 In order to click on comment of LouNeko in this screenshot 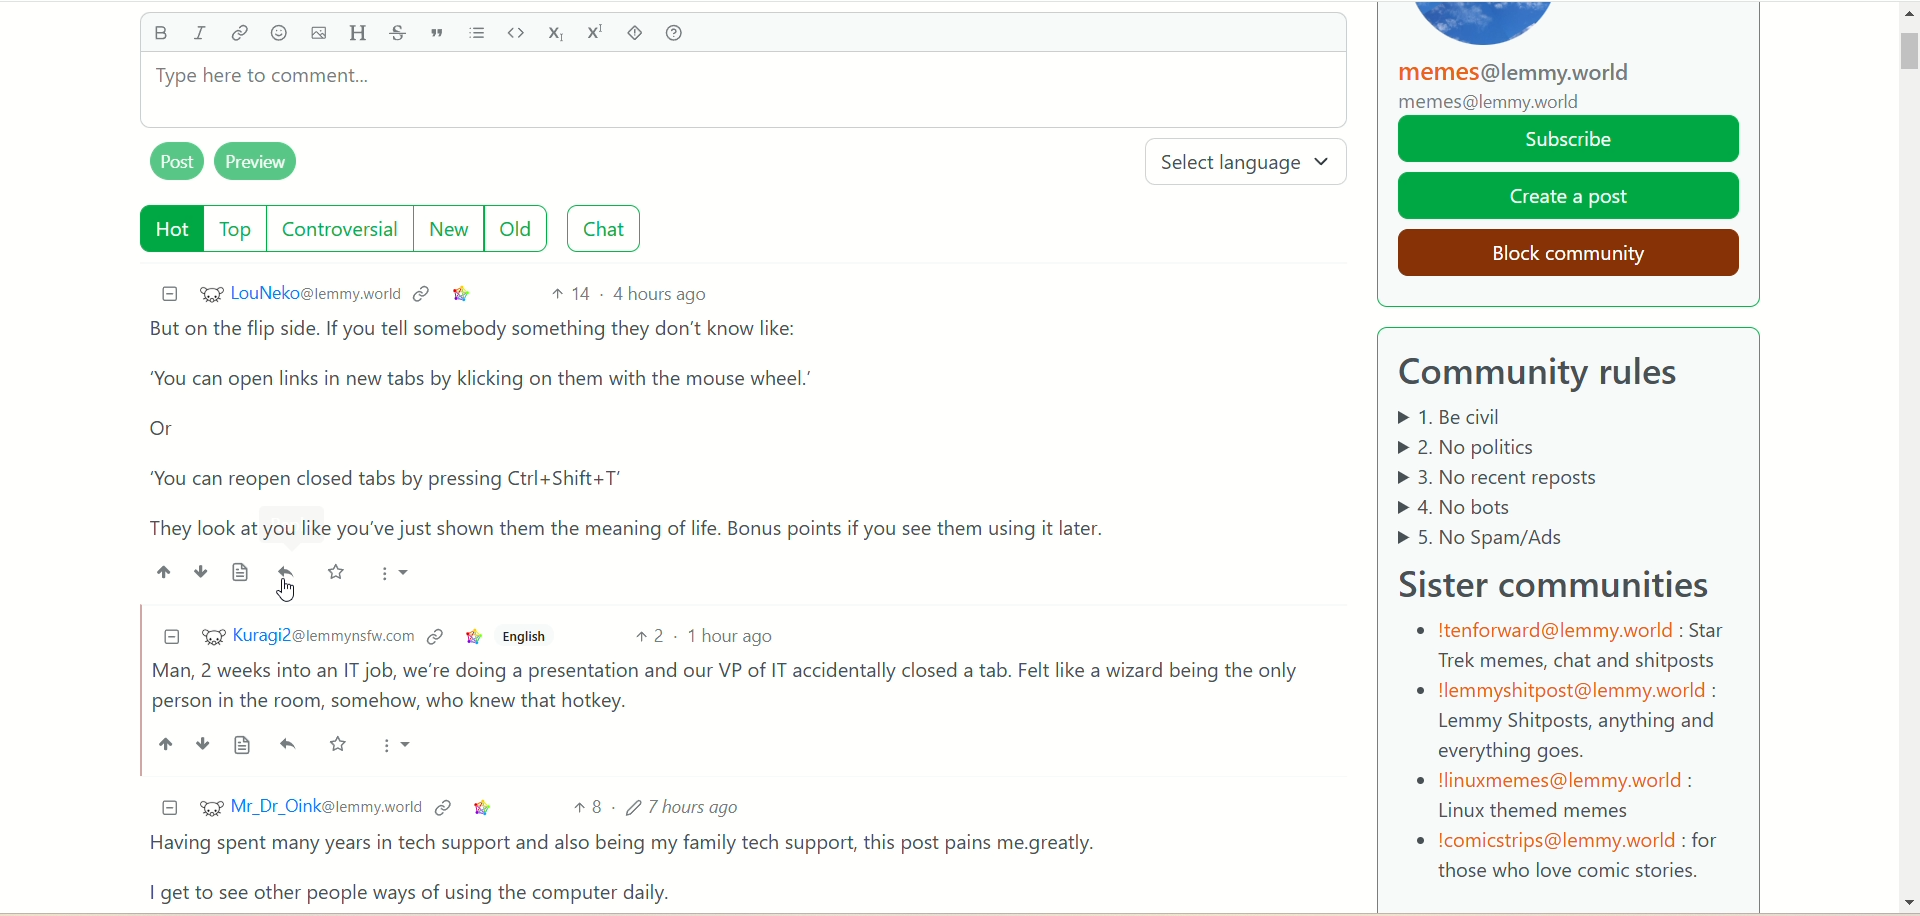, I will do `click(647, 428)`.